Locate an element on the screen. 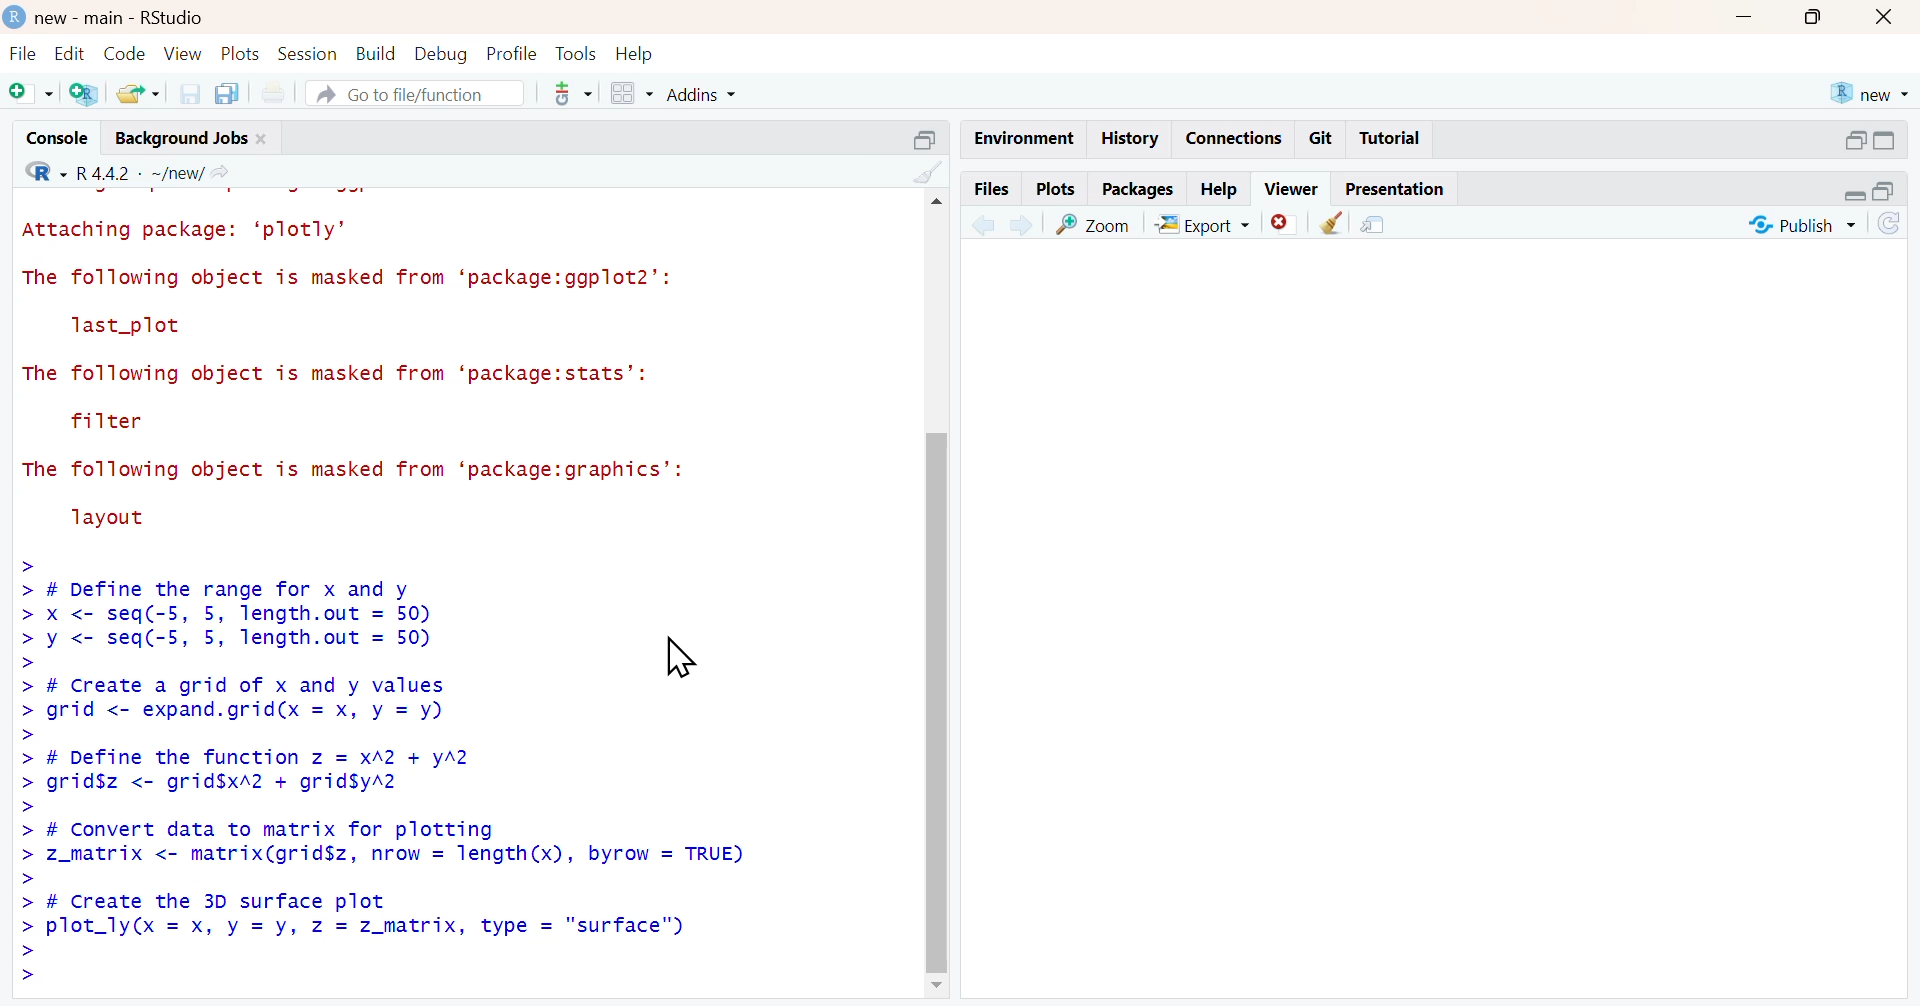  clear all plots is located at coordinates (1334, 224).